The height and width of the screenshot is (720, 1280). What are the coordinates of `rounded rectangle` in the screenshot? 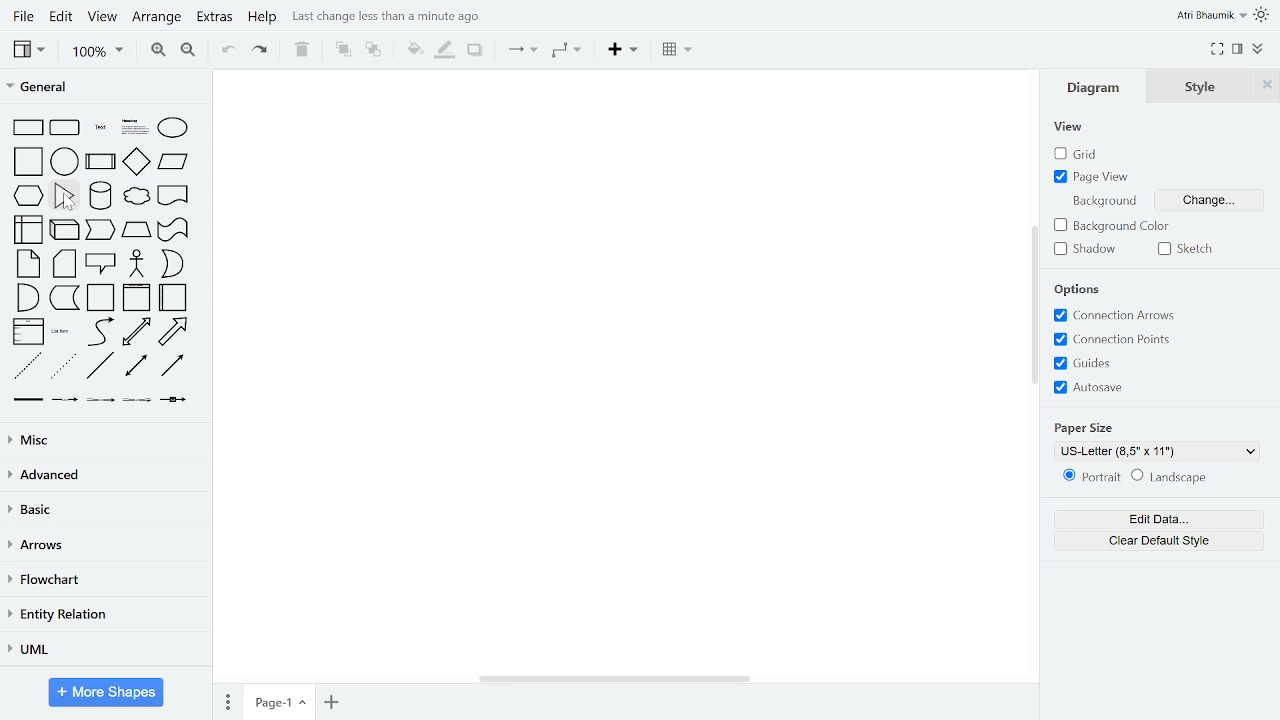 It's located at (66, 128).